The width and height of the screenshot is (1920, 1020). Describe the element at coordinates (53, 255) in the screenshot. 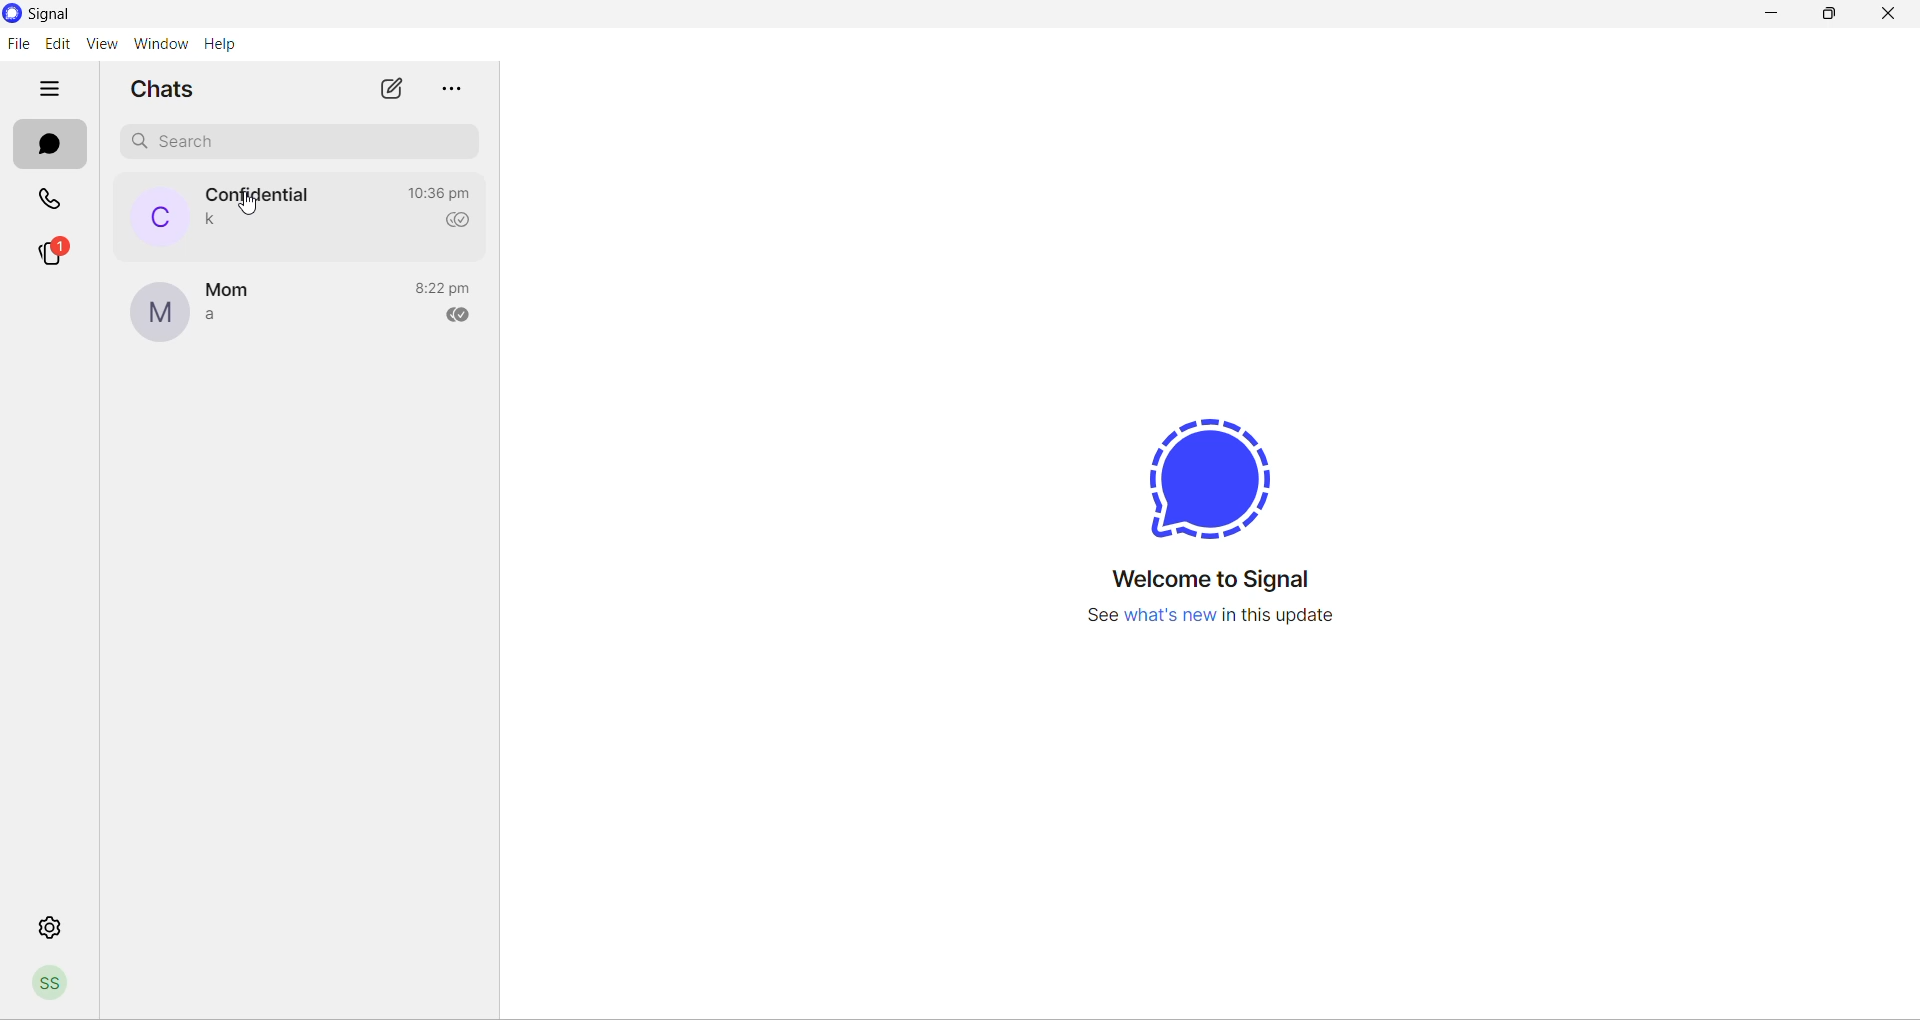

I see `stories` at that location.